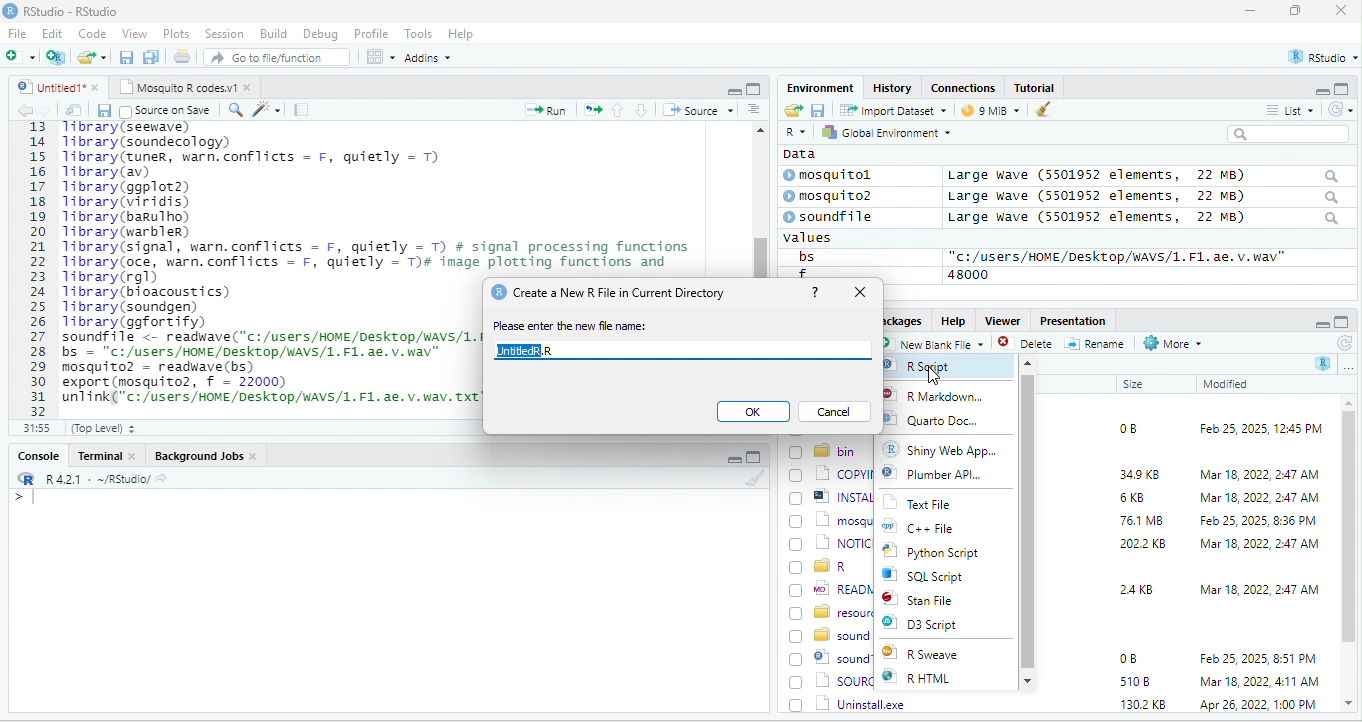  What do you see at coordinates (1044, 111) in the screenshot?
I see `brush` at bounding box center [1044, 111].